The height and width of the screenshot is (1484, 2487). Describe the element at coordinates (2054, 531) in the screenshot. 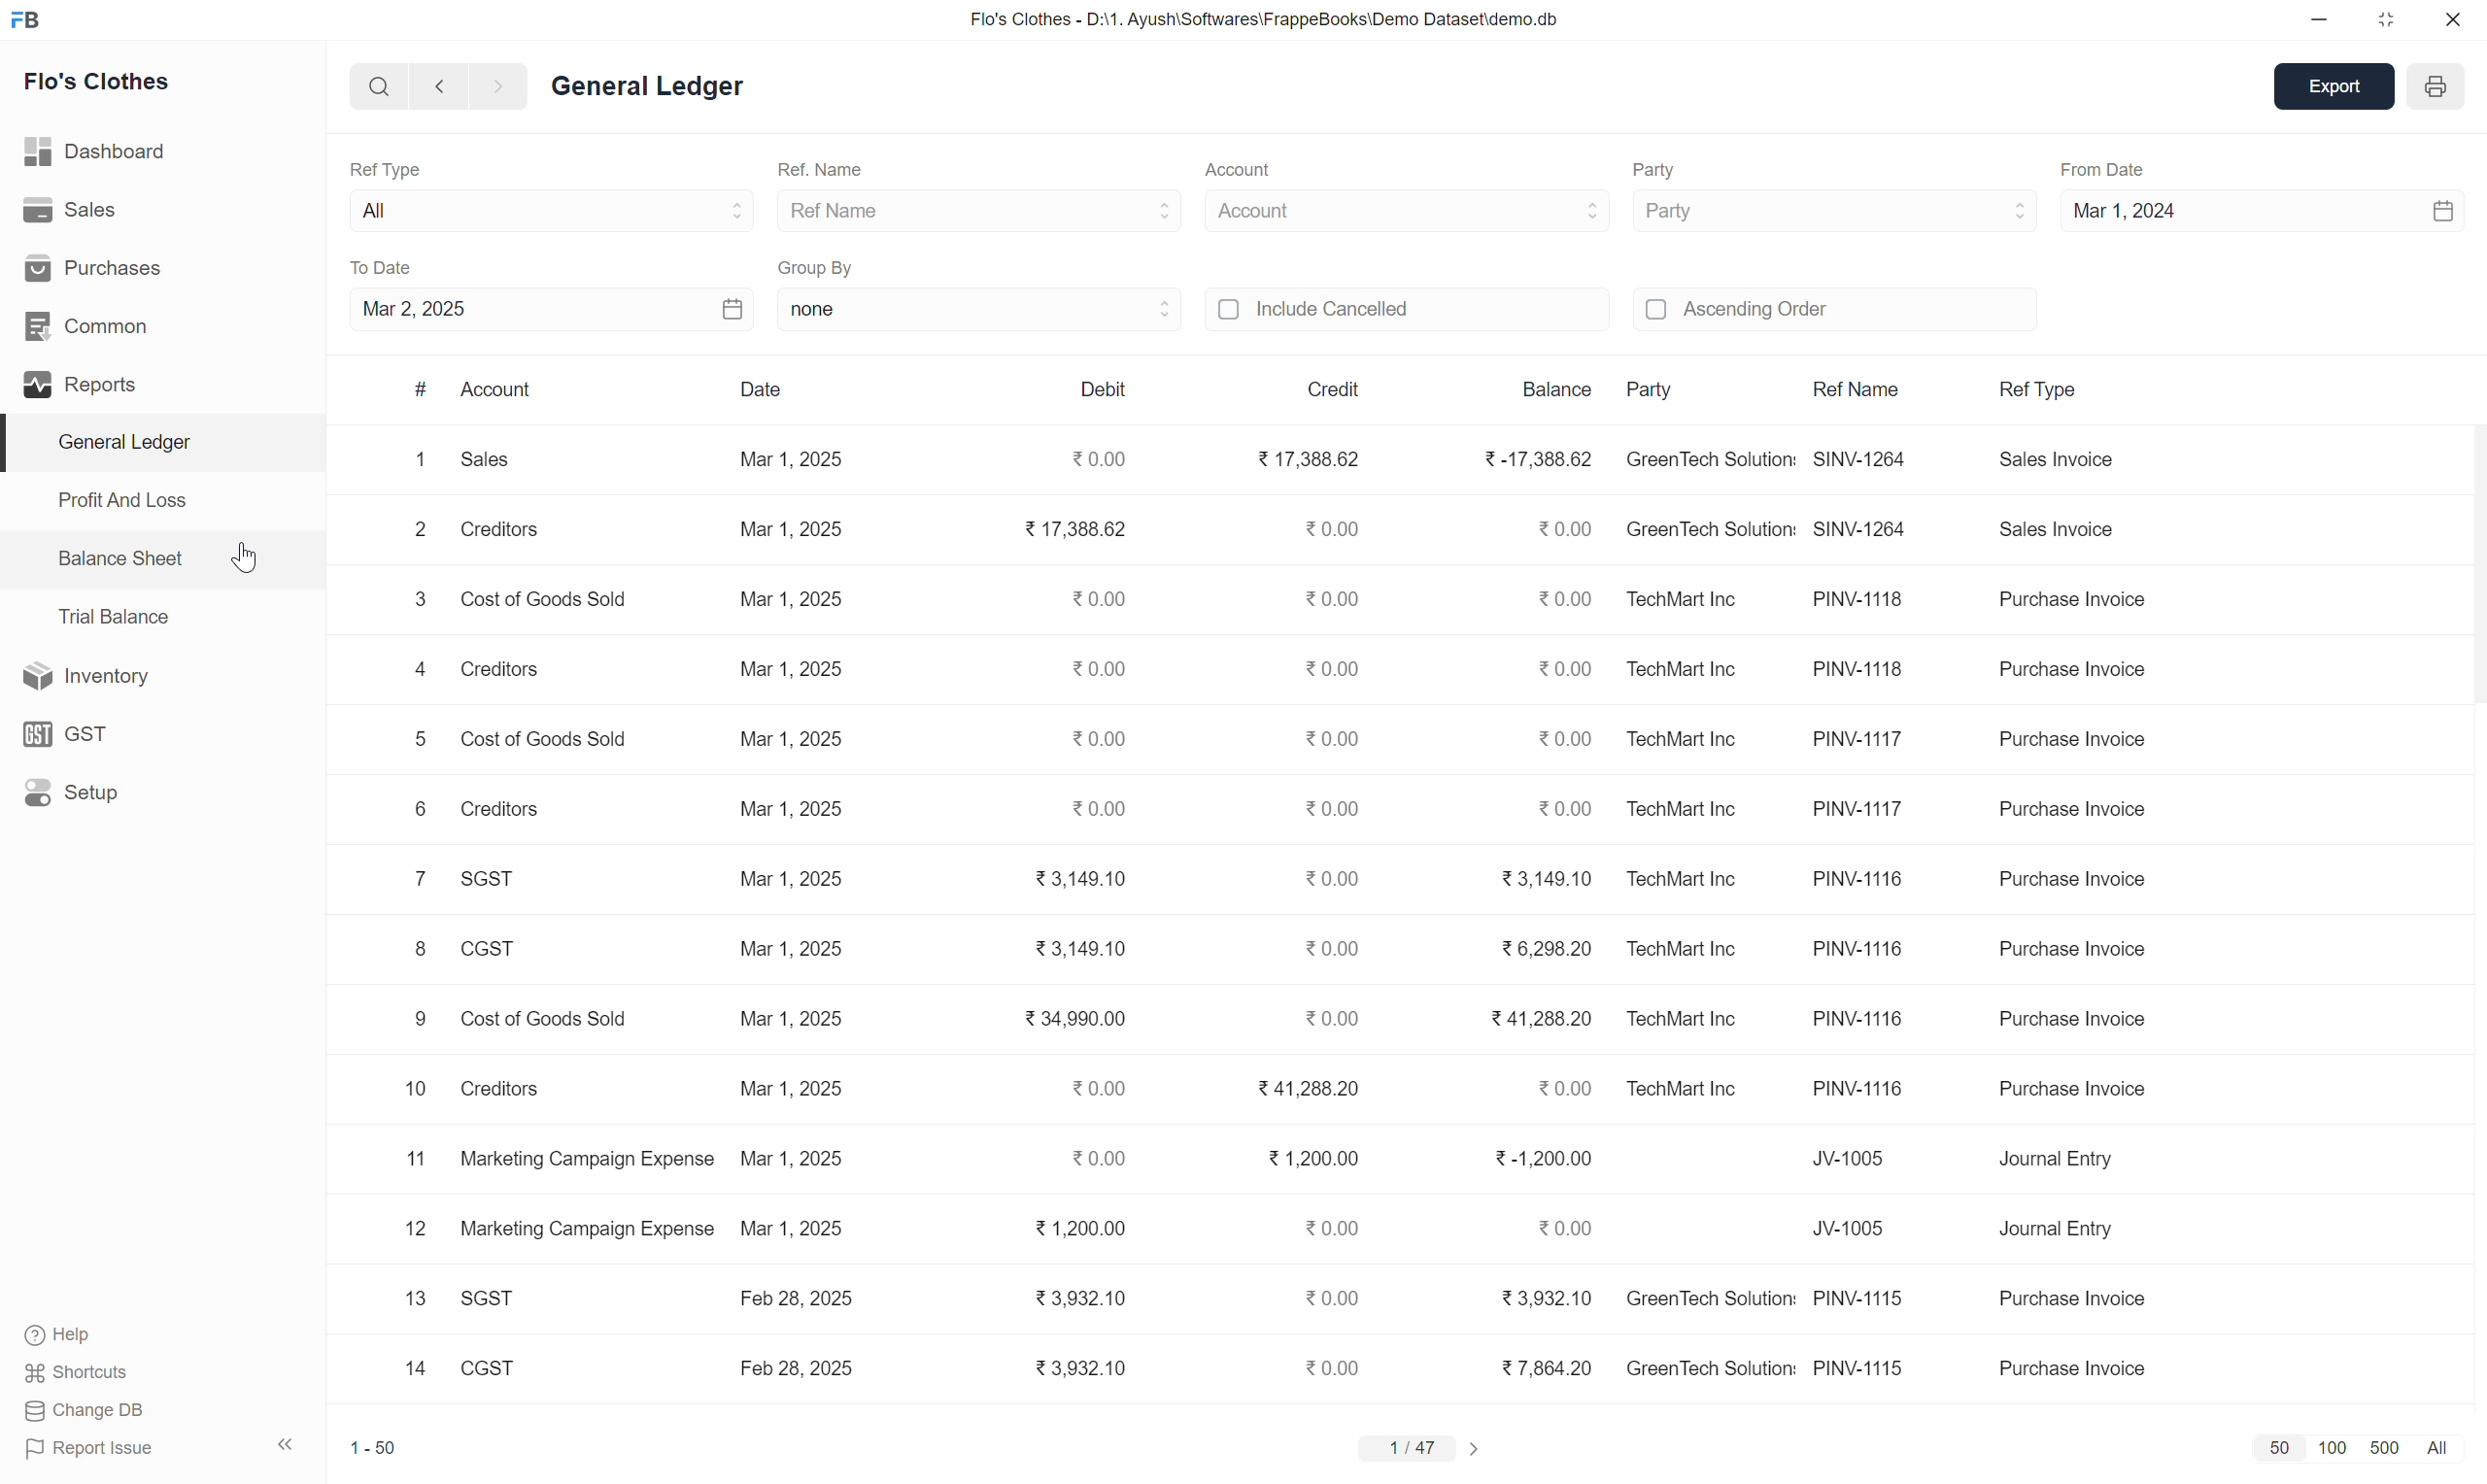

I see `sales invoice` at that location.